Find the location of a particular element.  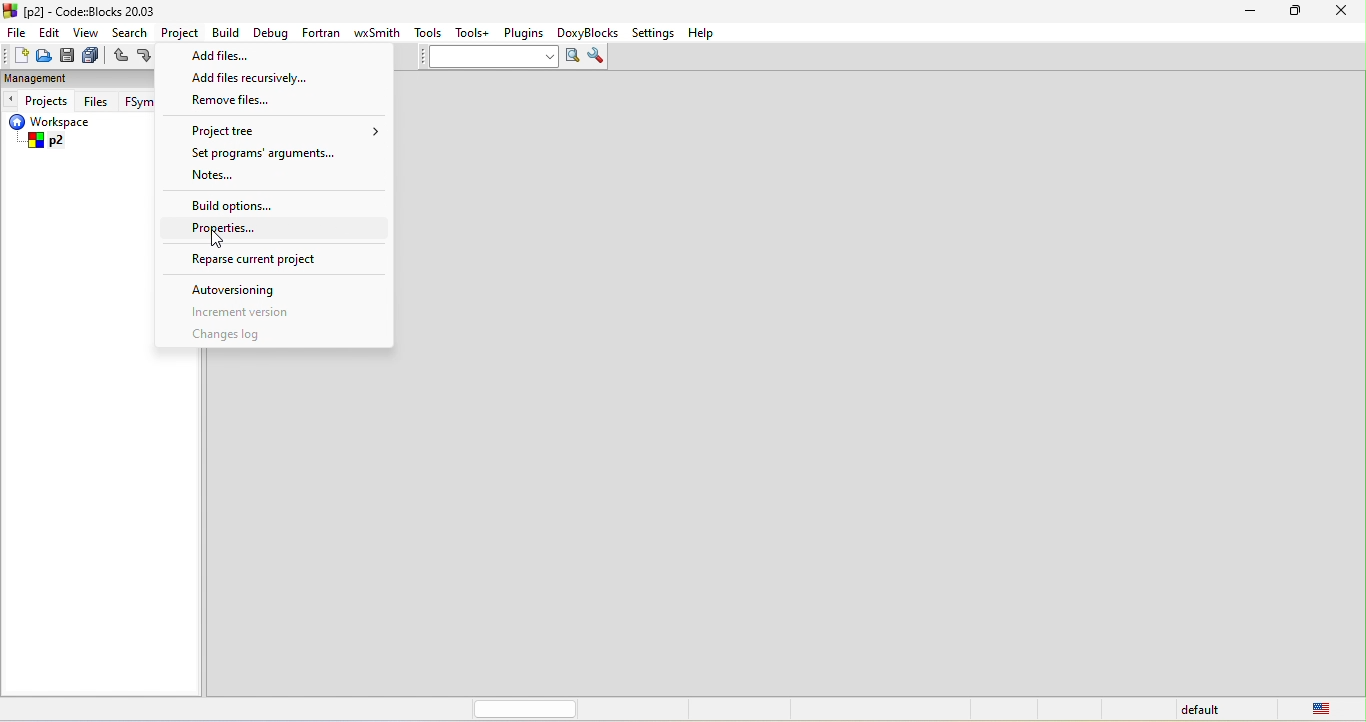

increment version is located at coordinates (265, 311).